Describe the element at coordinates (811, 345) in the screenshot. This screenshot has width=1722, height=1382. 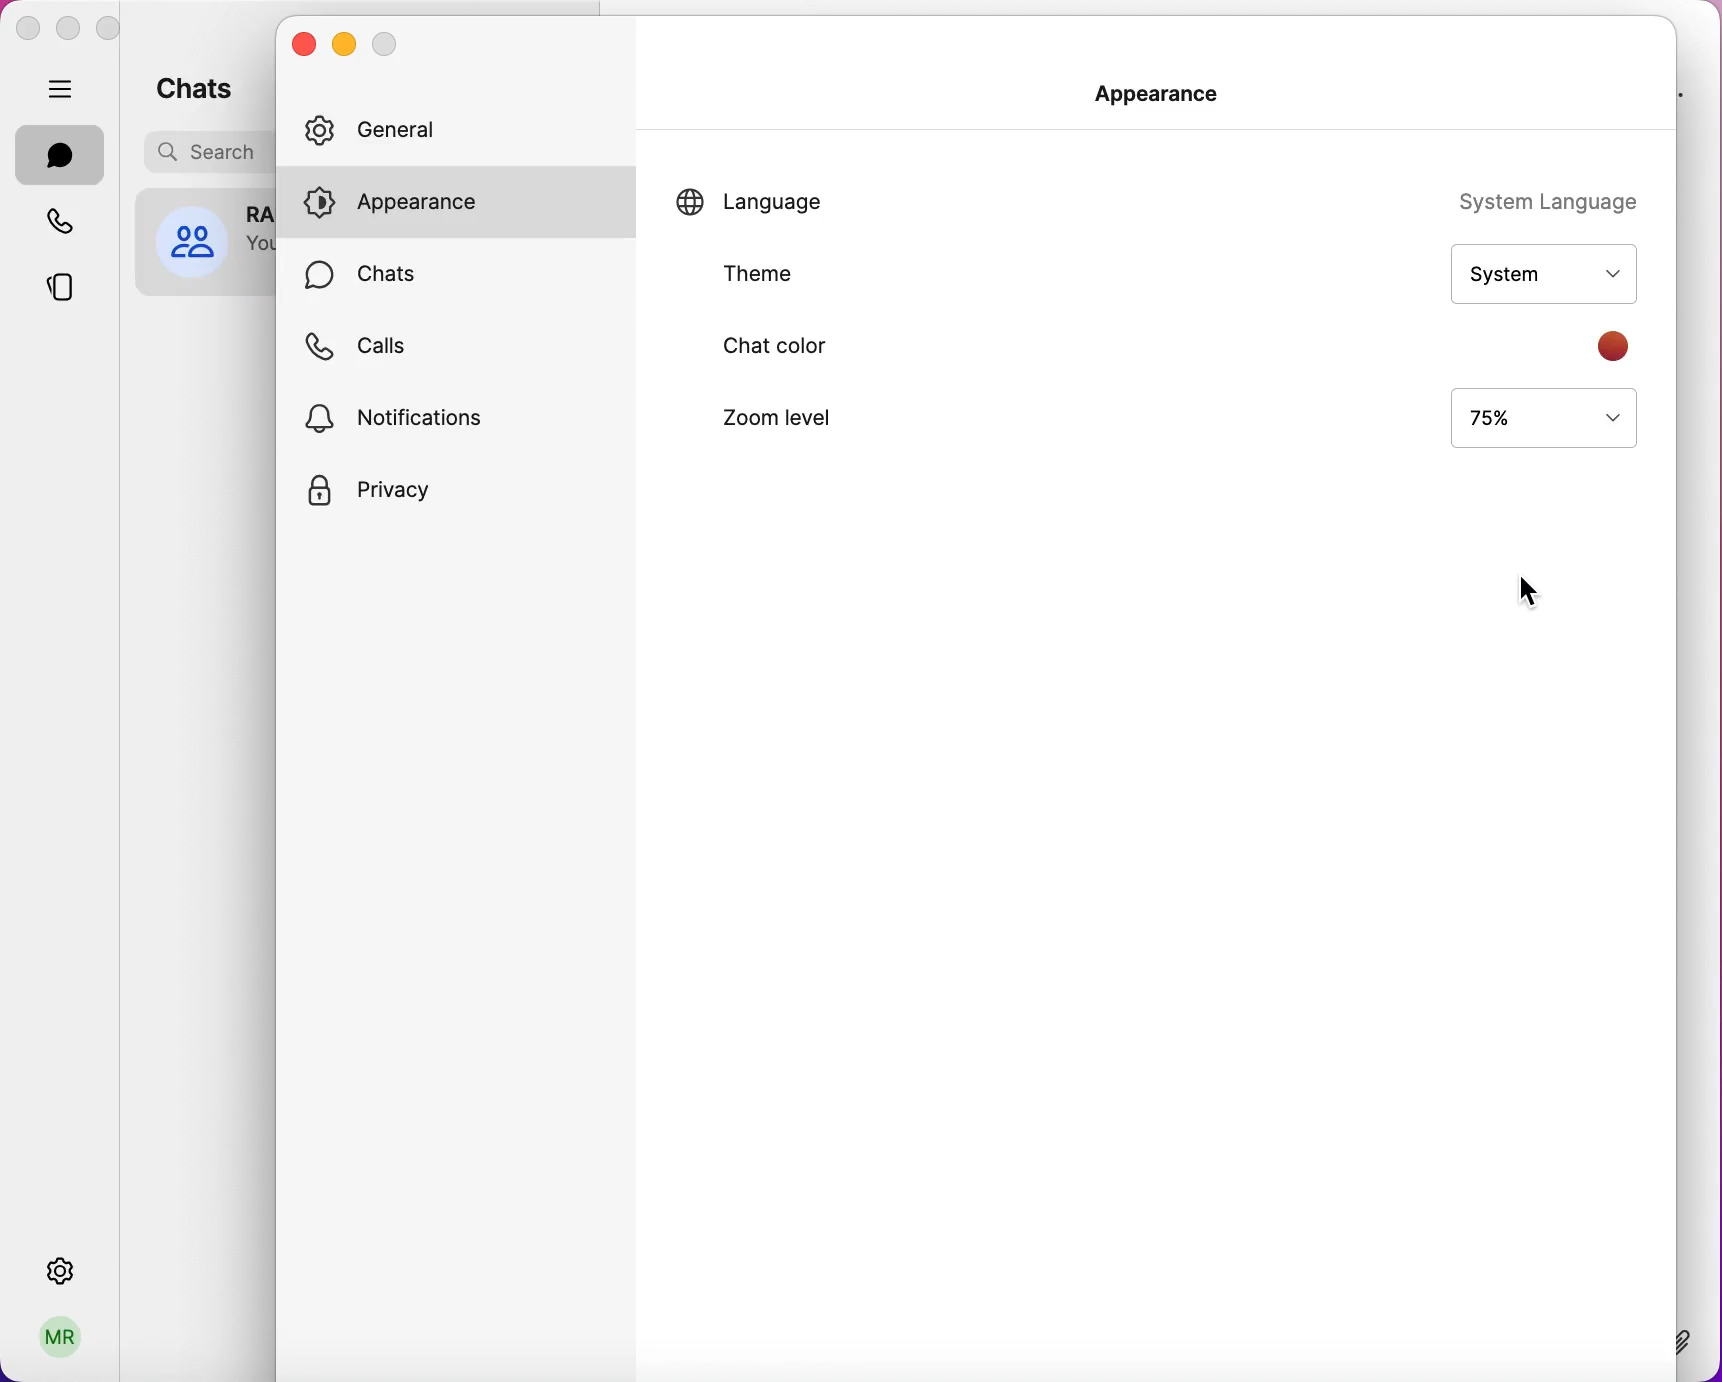
I see `chat color` at that location.